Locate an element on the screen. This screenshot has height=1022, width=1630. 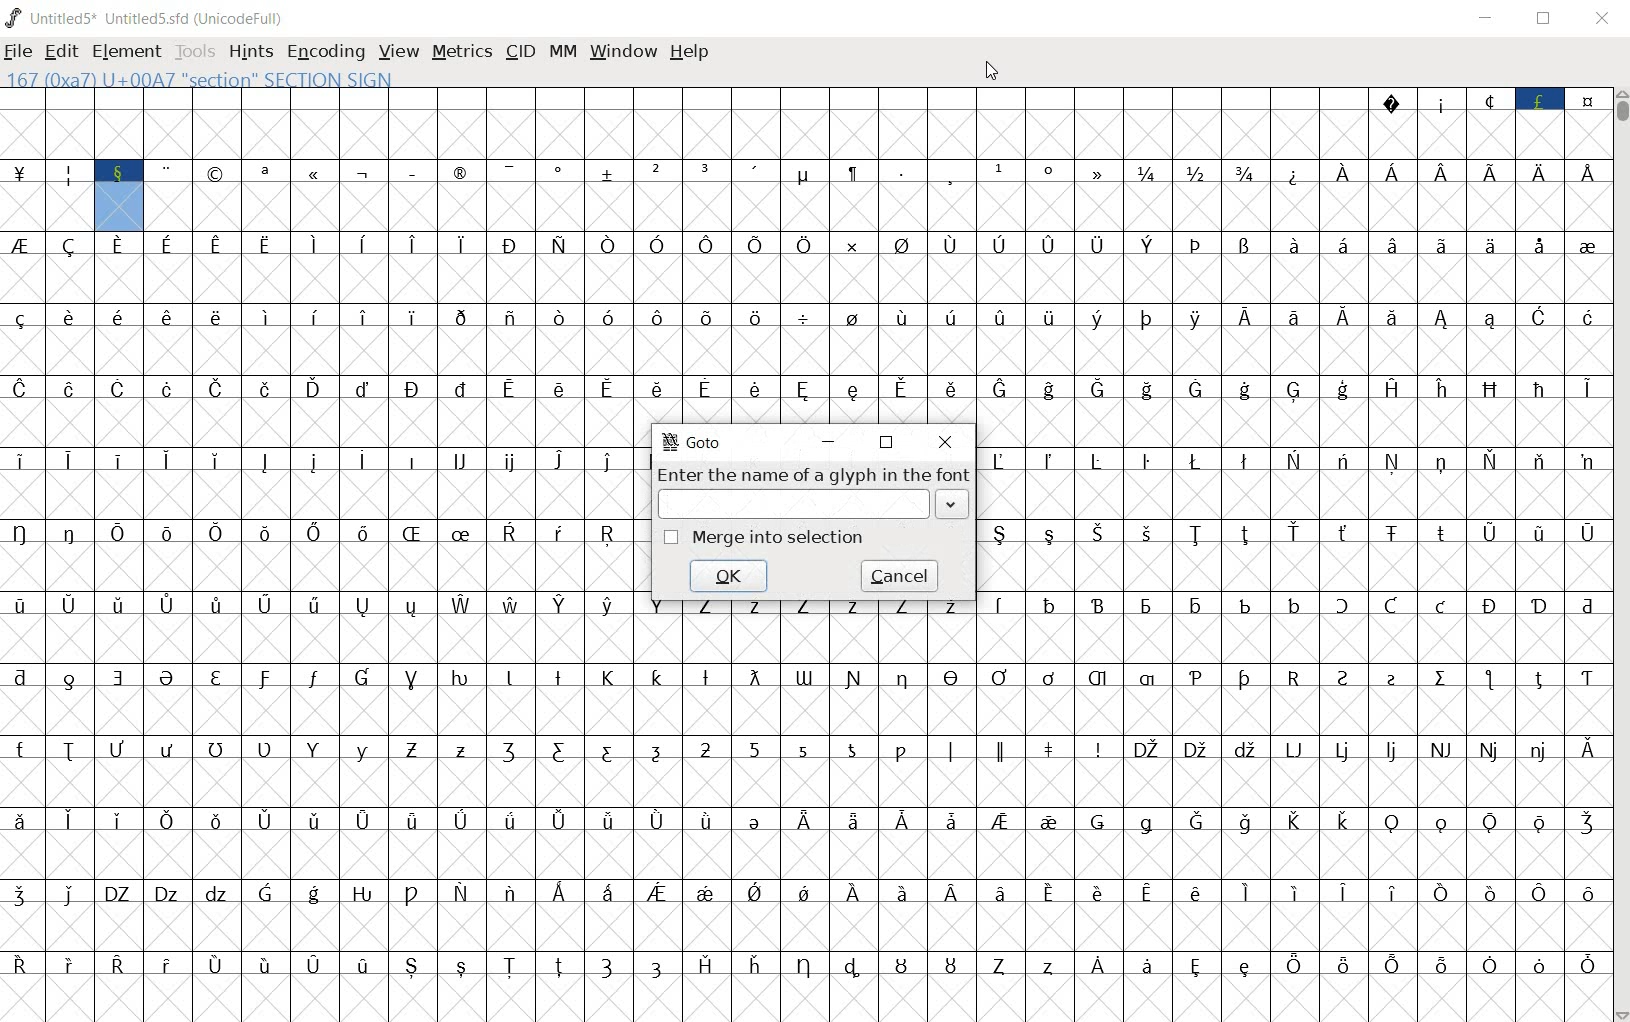
Latin extended characters is located at coordinates (656, 339).